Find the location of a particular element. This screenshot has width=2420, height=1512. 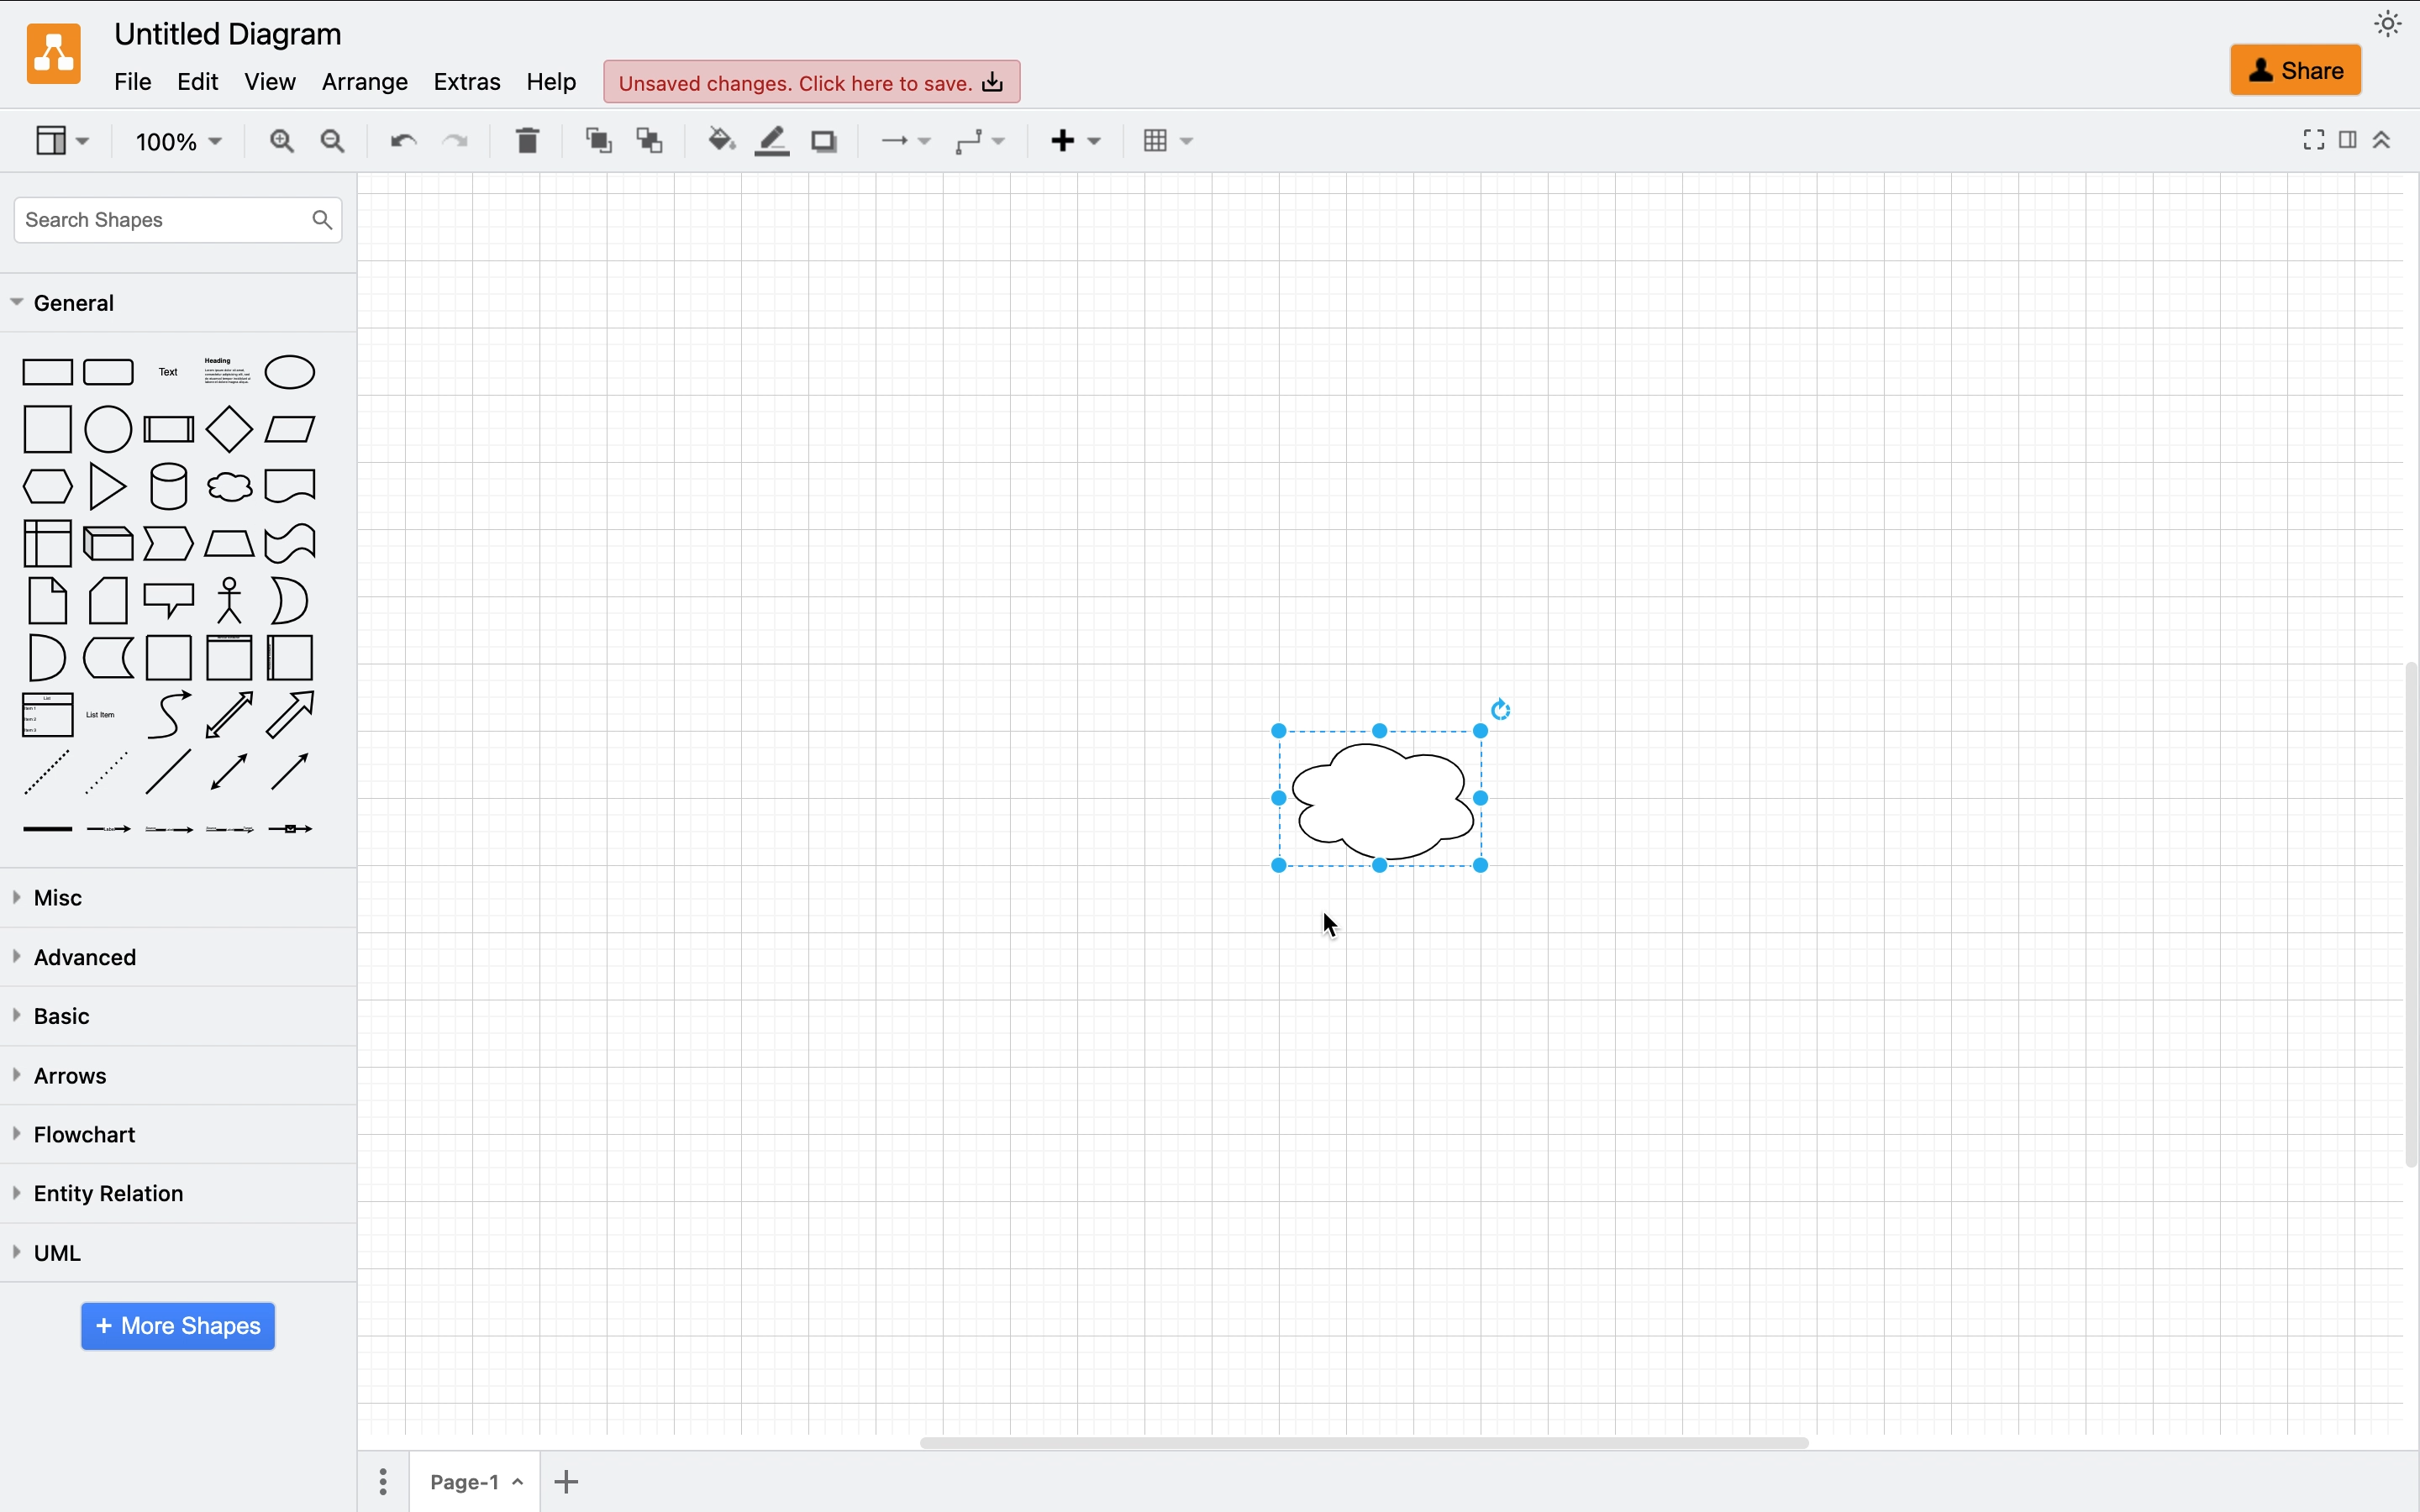

cylinder is located at coordinates (164, 487).